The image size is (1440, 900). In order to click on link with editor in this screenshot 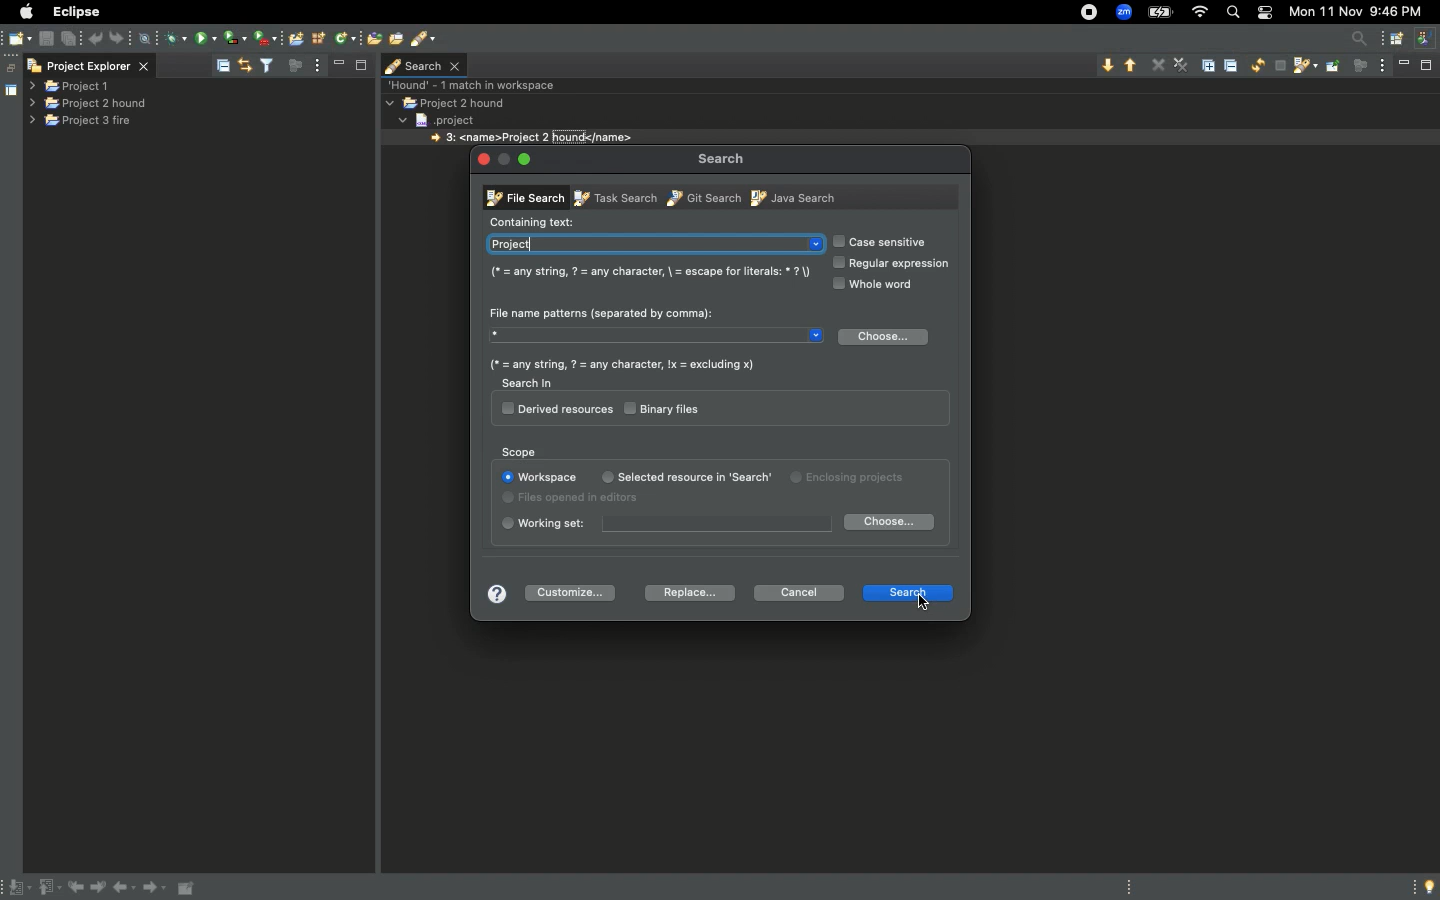, I will do `click(247, 64)`.